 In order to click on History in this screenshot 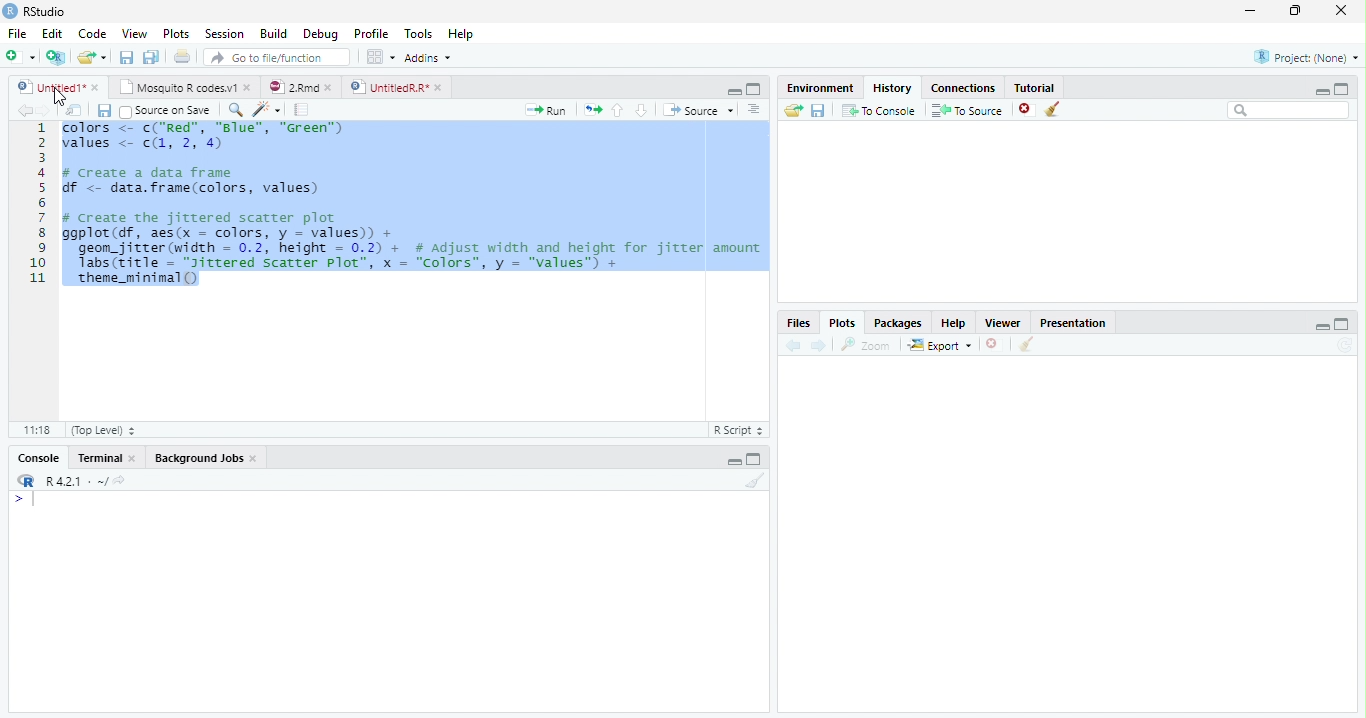, I will do `click(893, 88)`.